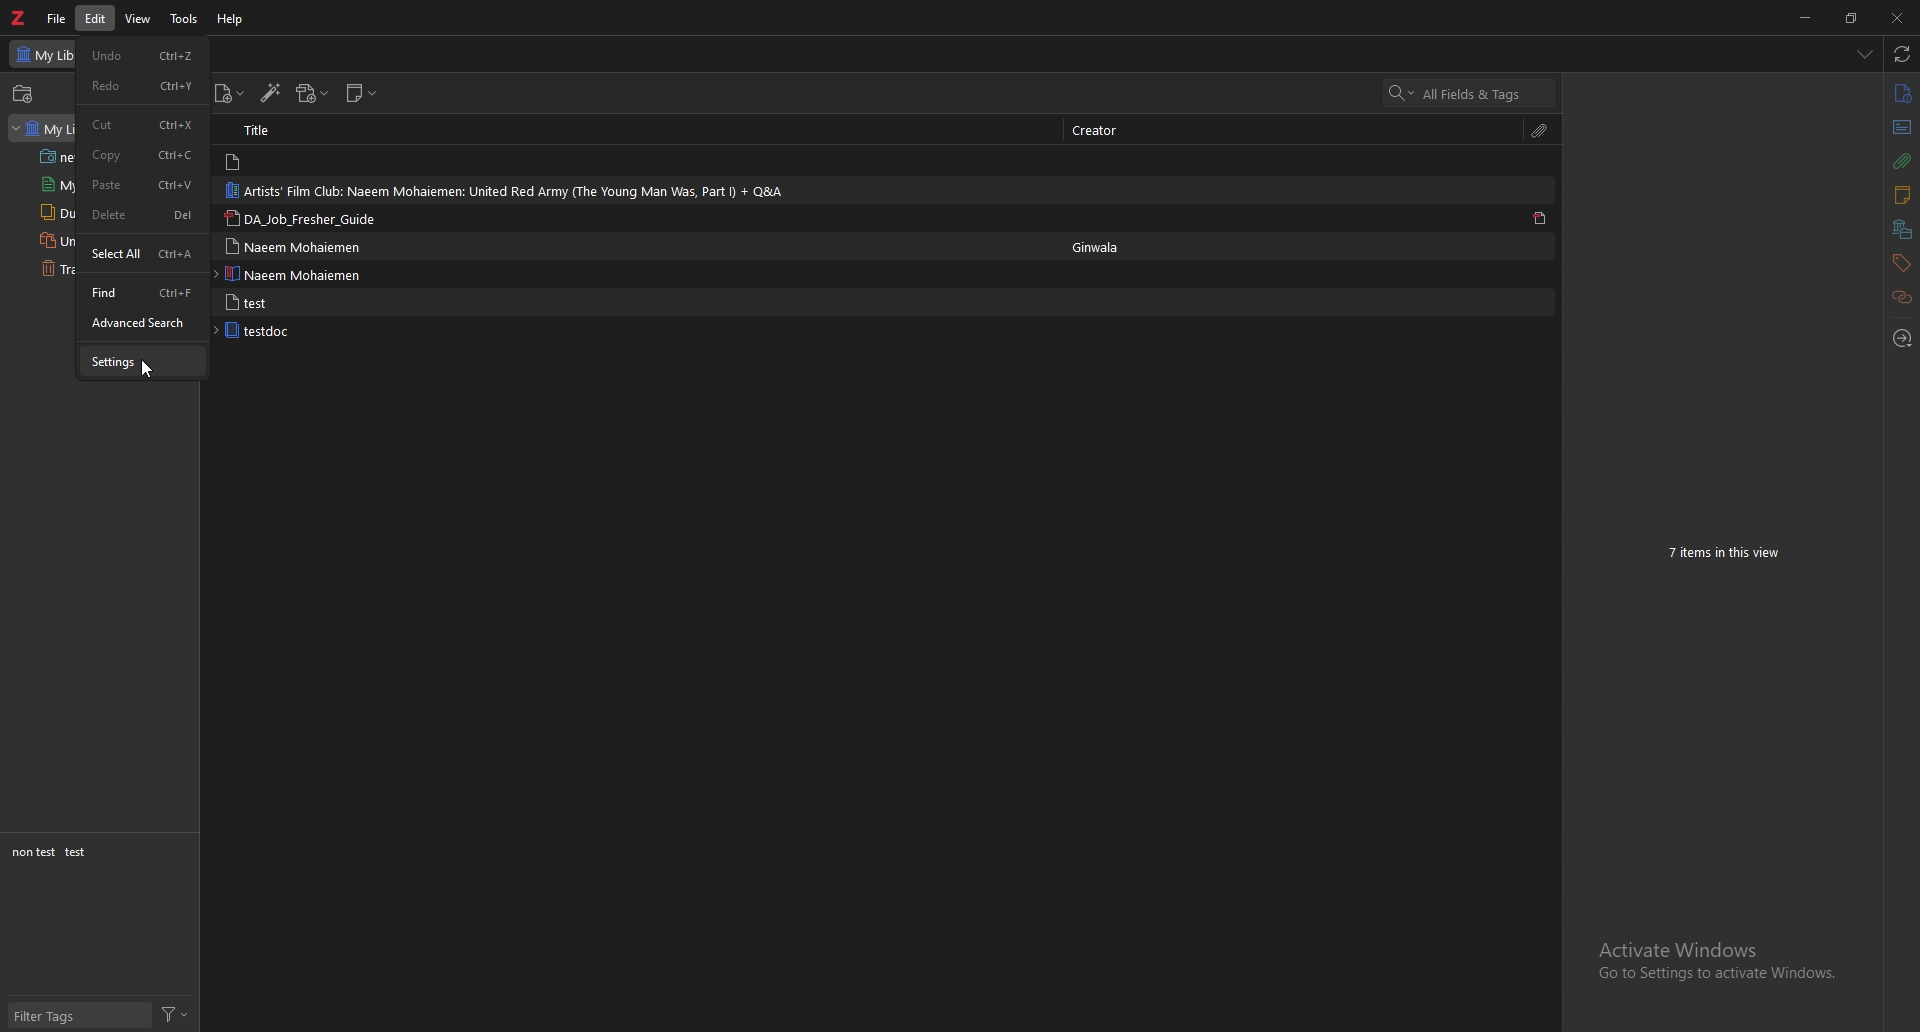 Image resolution: width=1920 pixels, height=1032 pixels. What do you see at coordinates (1900, 128) in the screenshot?
I see `abstract` at bounding box center [1900, 128].